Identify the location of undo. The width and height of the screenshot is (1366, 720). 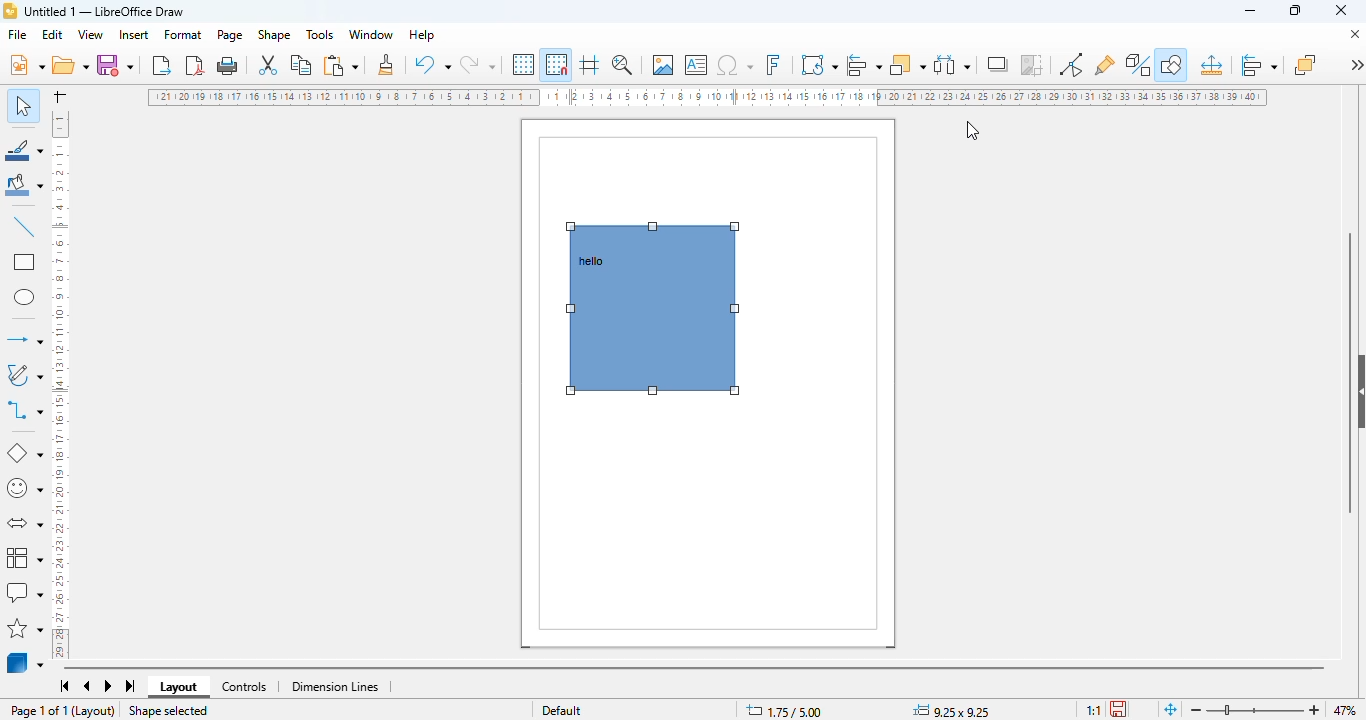
(433, 64).